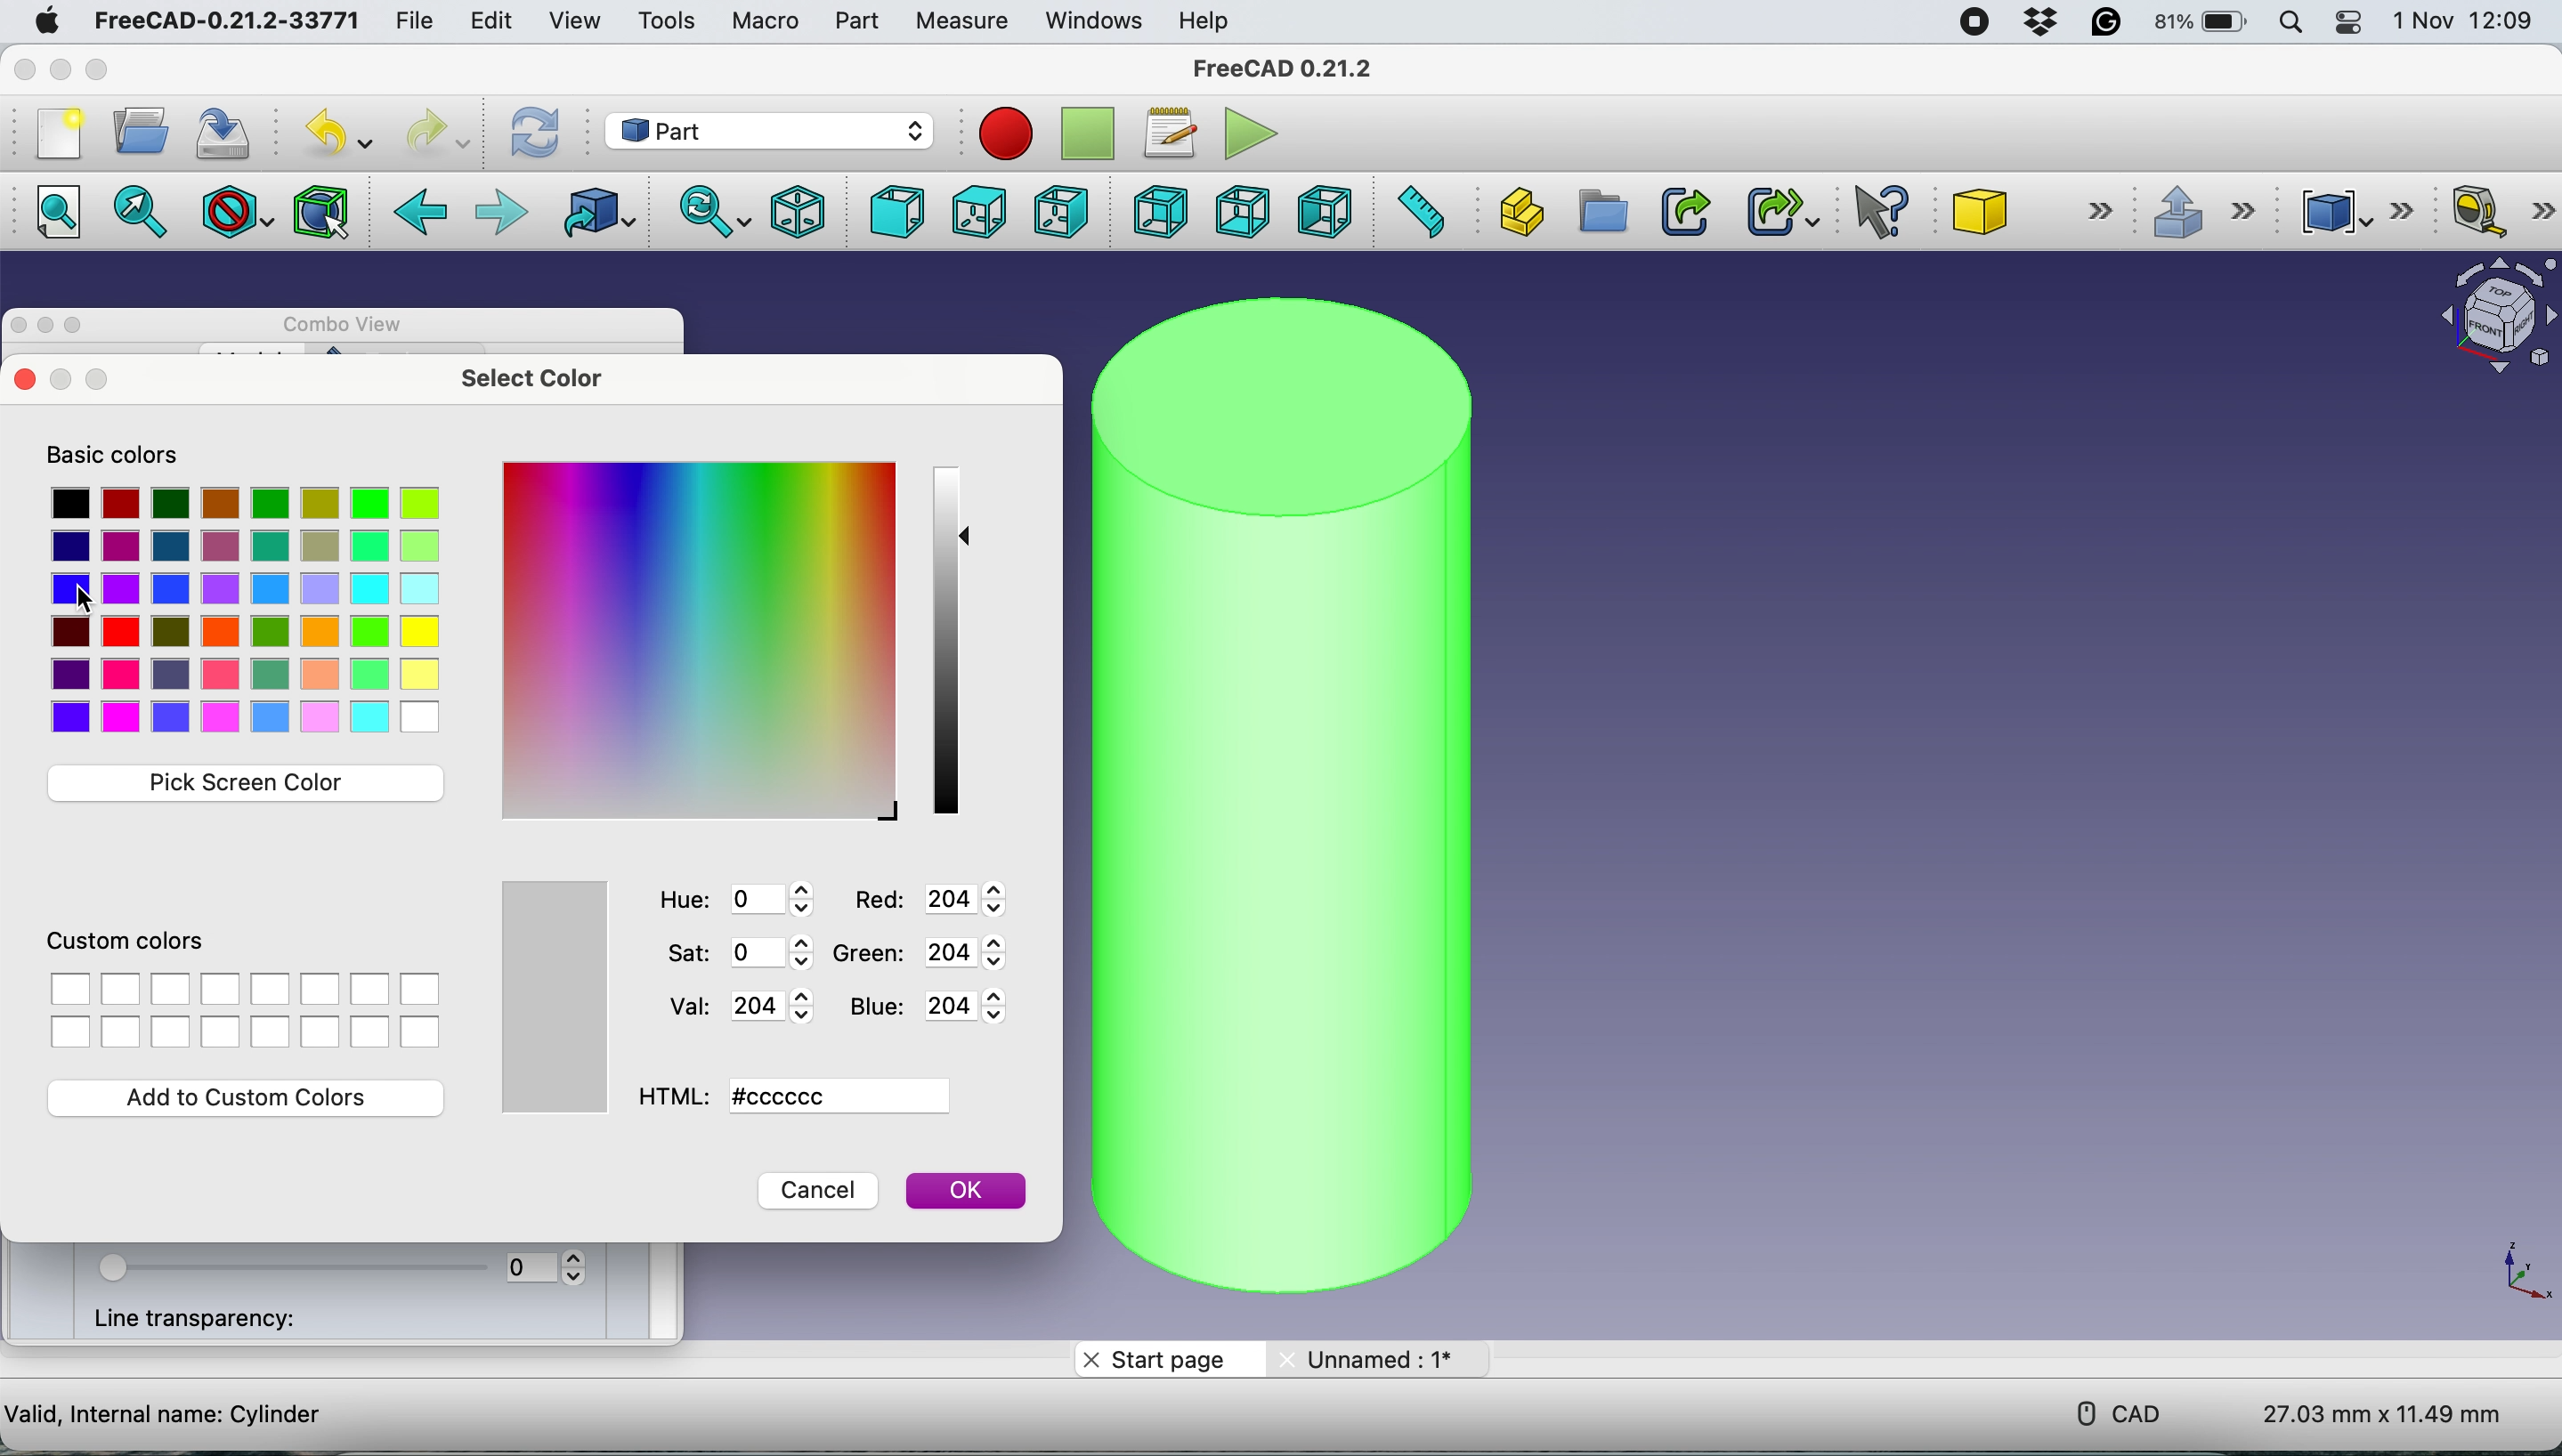  What do you see at coordinates (66, 79) in the screenshot?
I see `minimise` at bounding box center [66, 79].